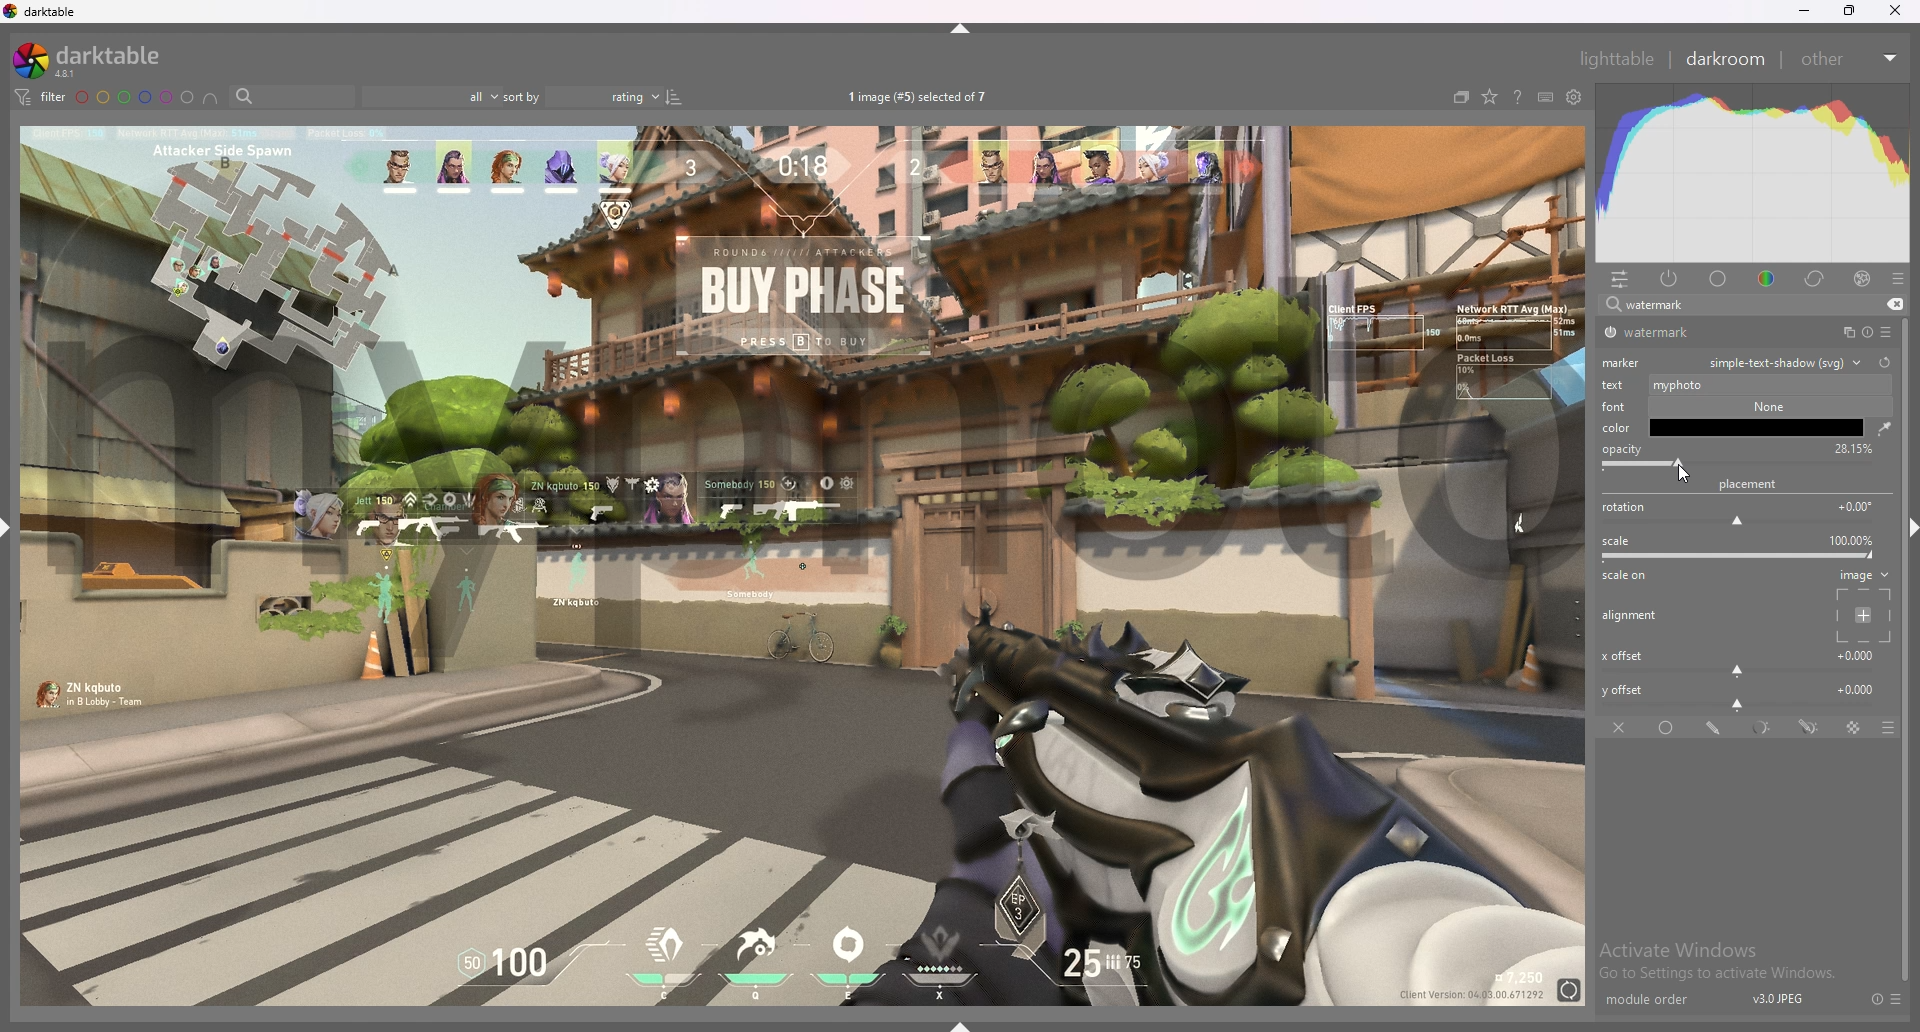  What do you see at coordinates (1763, 406) in the screenshot?
I see `None` at bounding box center [1763, 406].